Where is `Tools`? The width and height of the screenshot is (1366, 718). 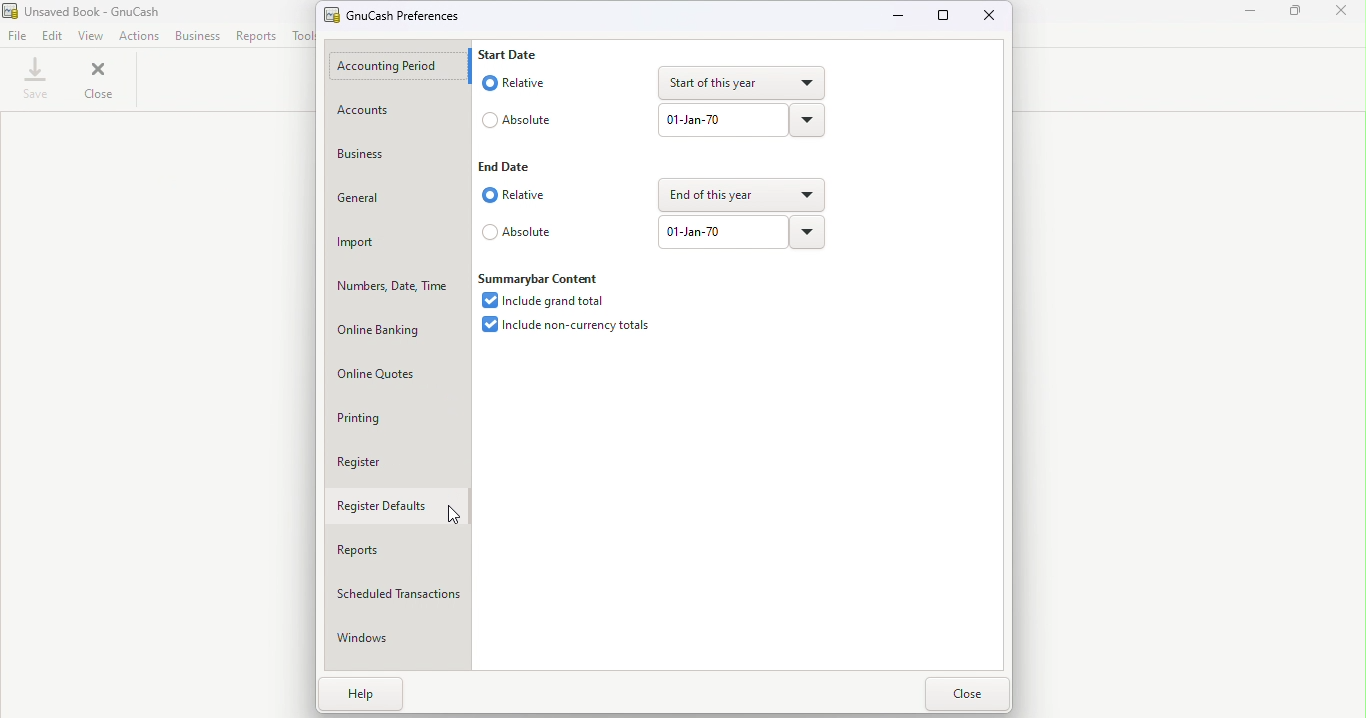
Tools is located at coordinates (306, 36).